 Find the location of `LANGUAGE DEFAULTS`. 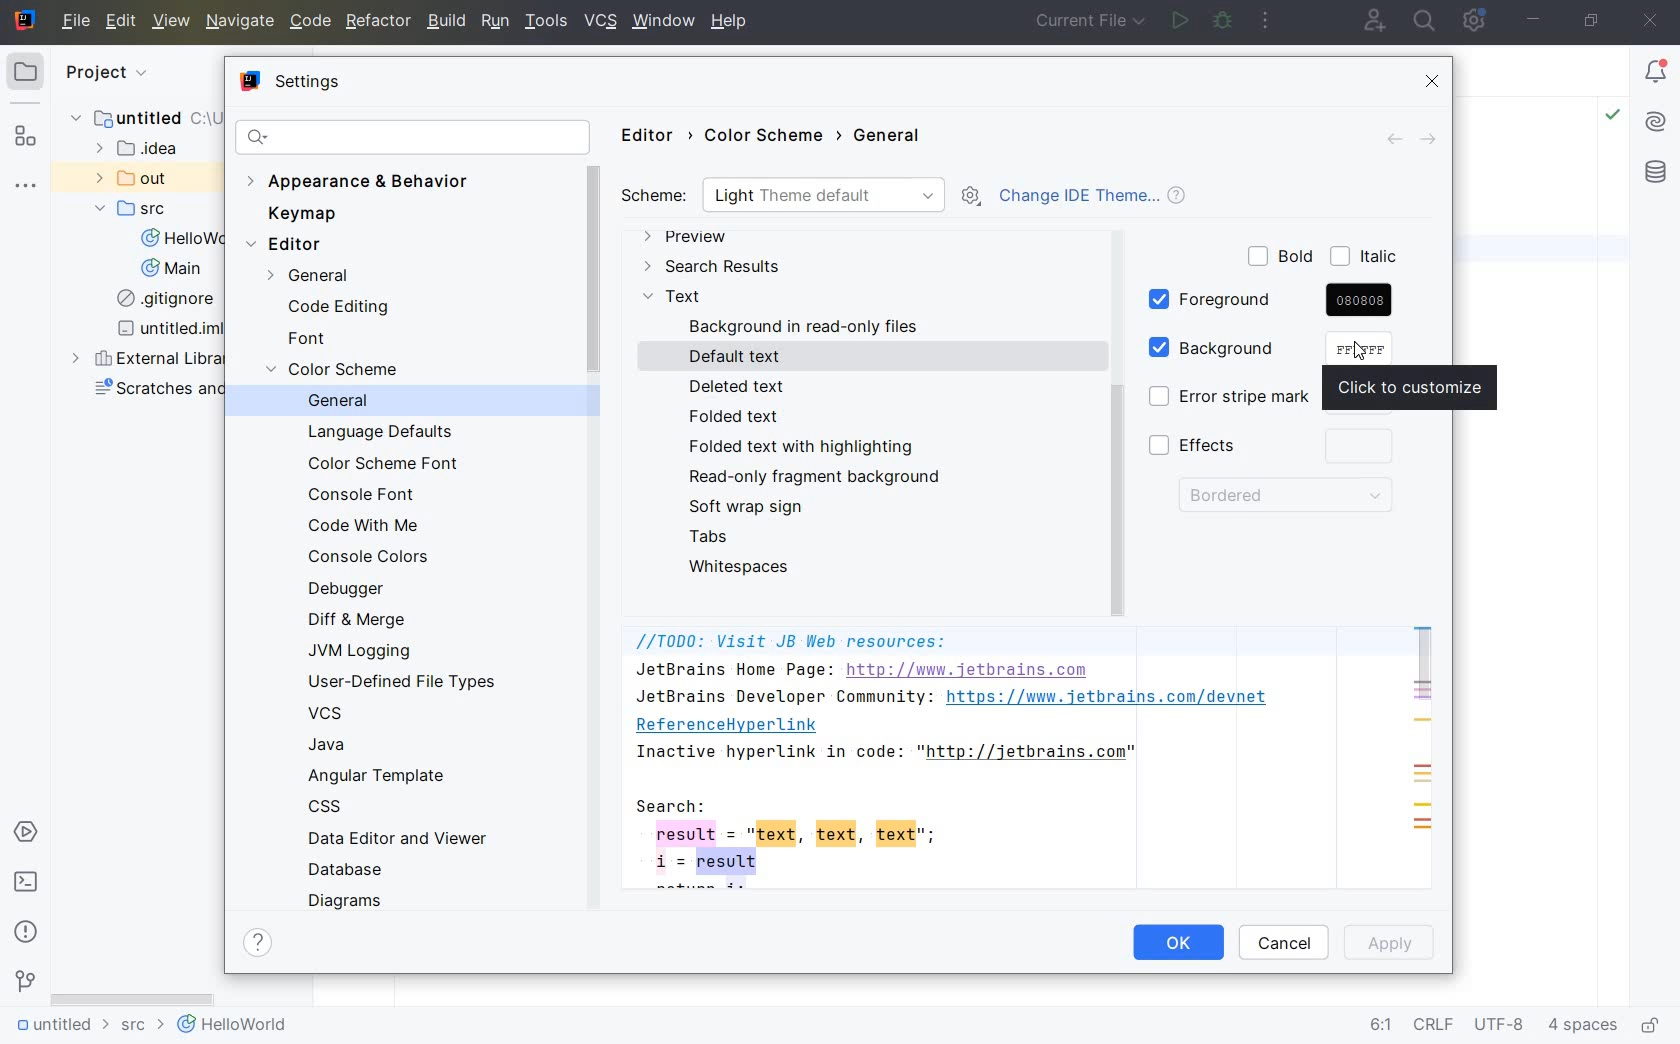

LANGUAGE DEFAULTS is located at coordinates (380, 434).